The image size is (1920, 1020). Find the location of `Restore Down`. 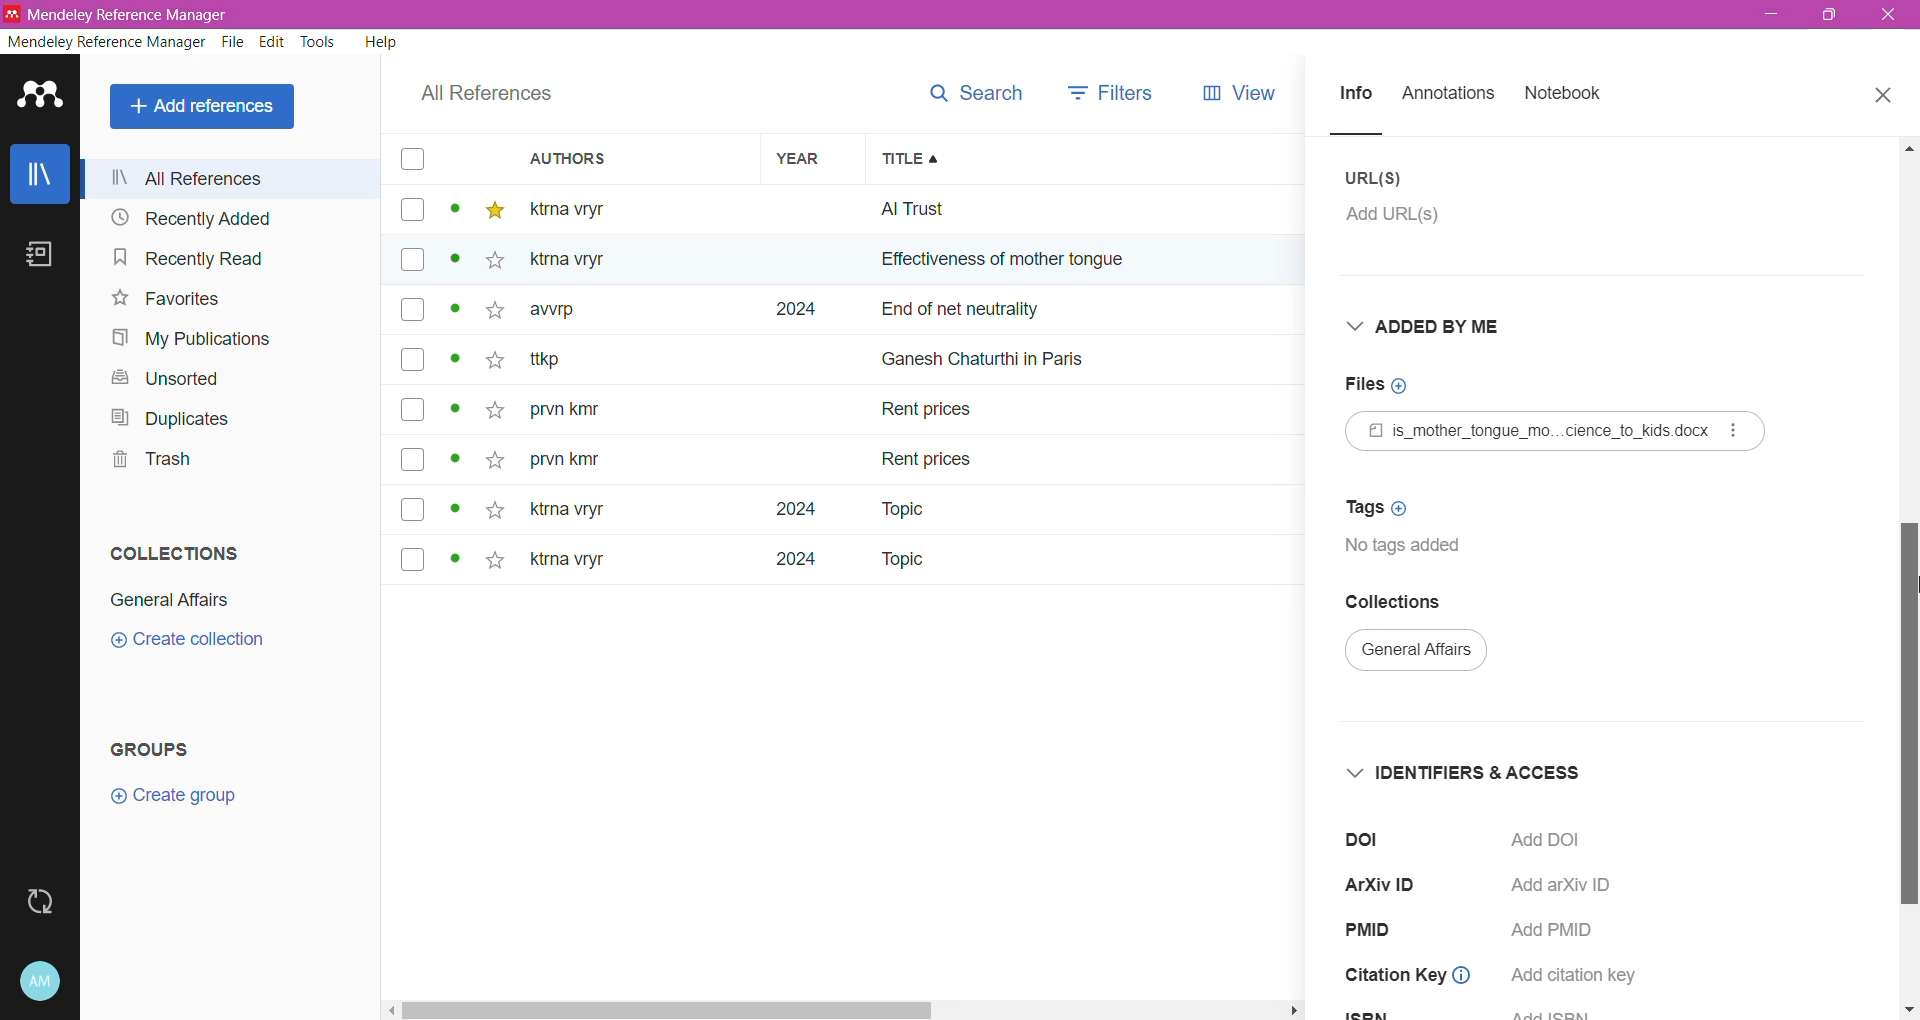

Restore Down is located at coordinates (3596, 11).